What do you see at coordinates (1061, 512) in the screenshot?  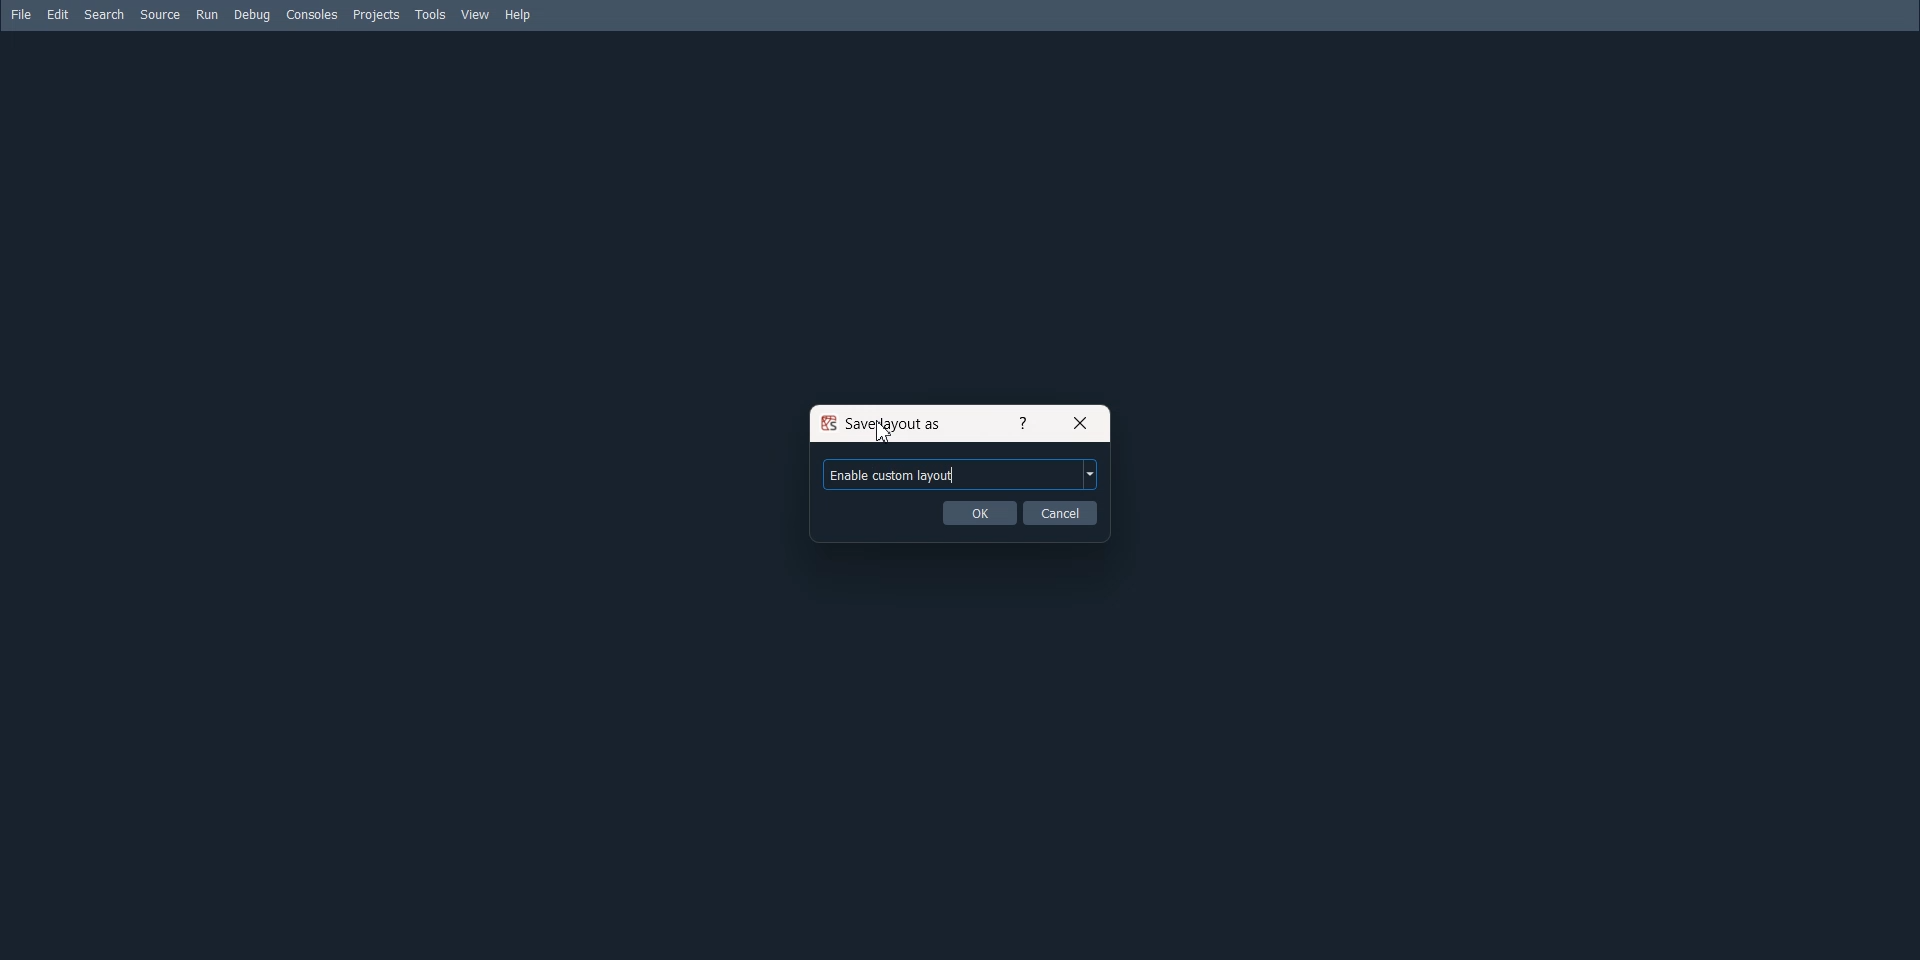 I see `Cancel` at bounding box center [1061, 512].